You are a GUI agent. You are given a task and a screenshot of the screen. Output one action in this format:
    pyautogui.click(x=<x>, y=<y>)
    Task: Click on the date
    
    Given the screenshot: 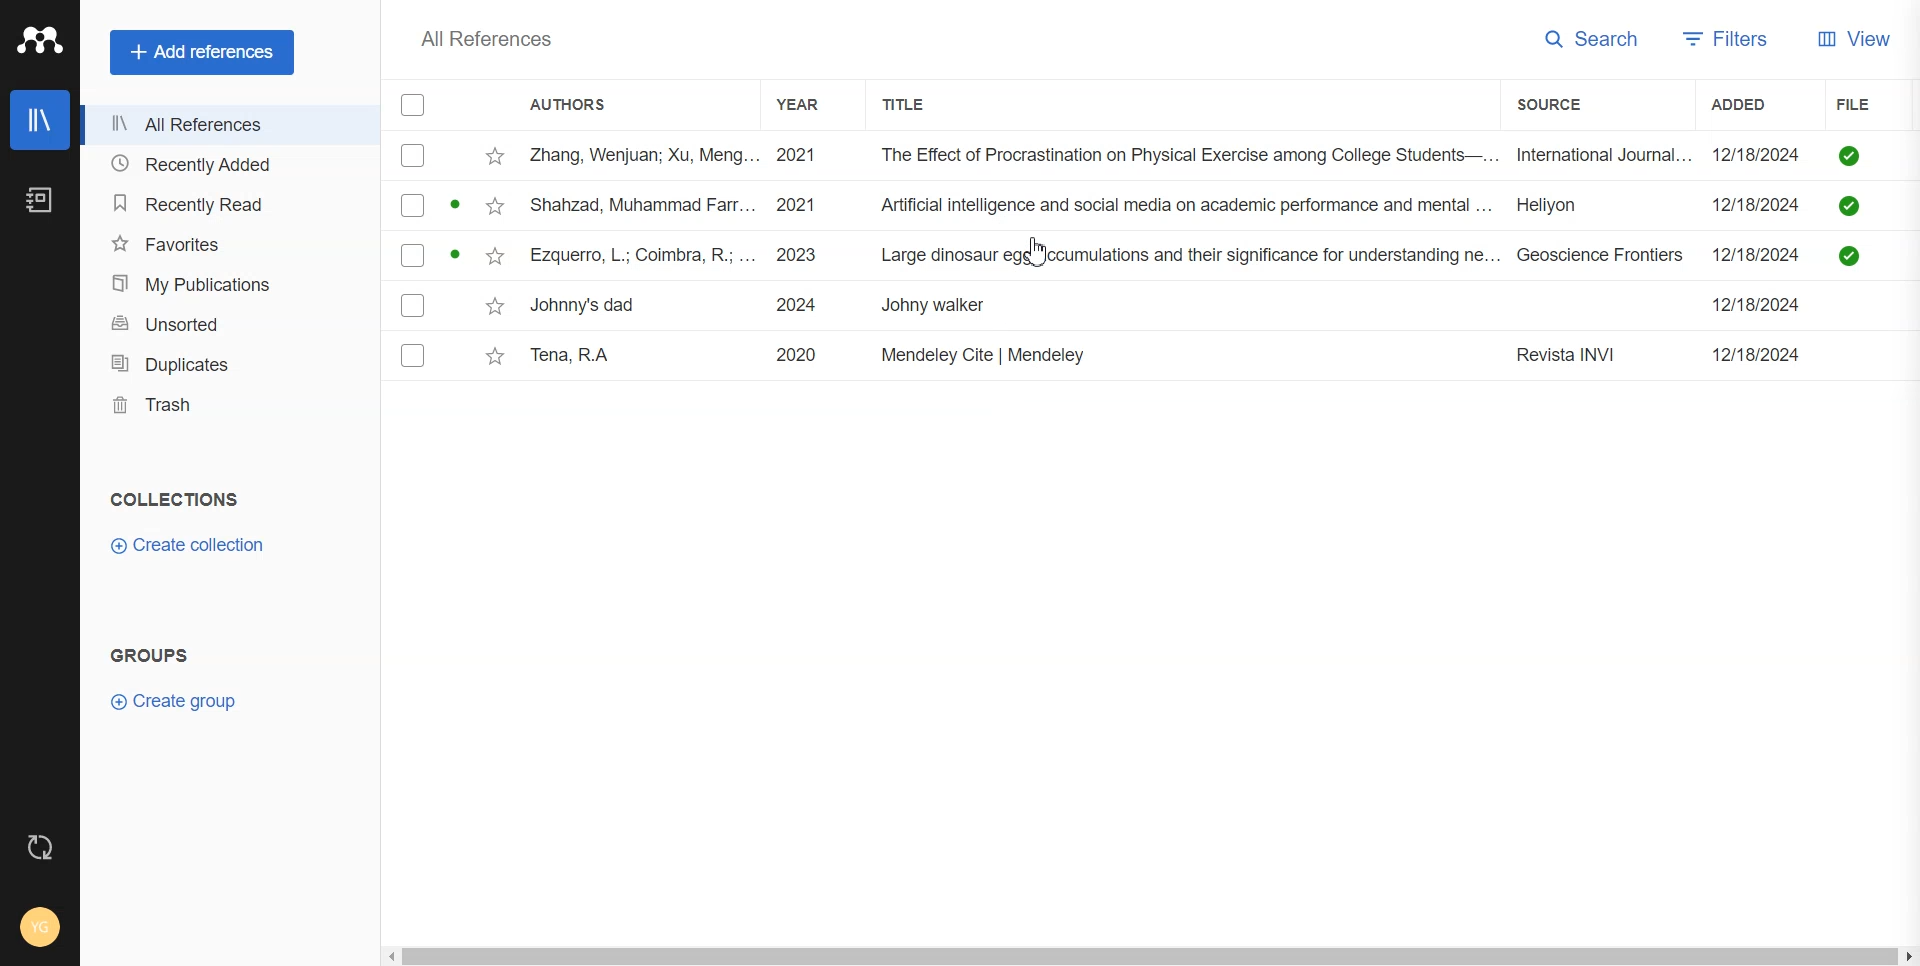 What is the action you would take?
    pyautogui.click(x=1756, y=204)
    